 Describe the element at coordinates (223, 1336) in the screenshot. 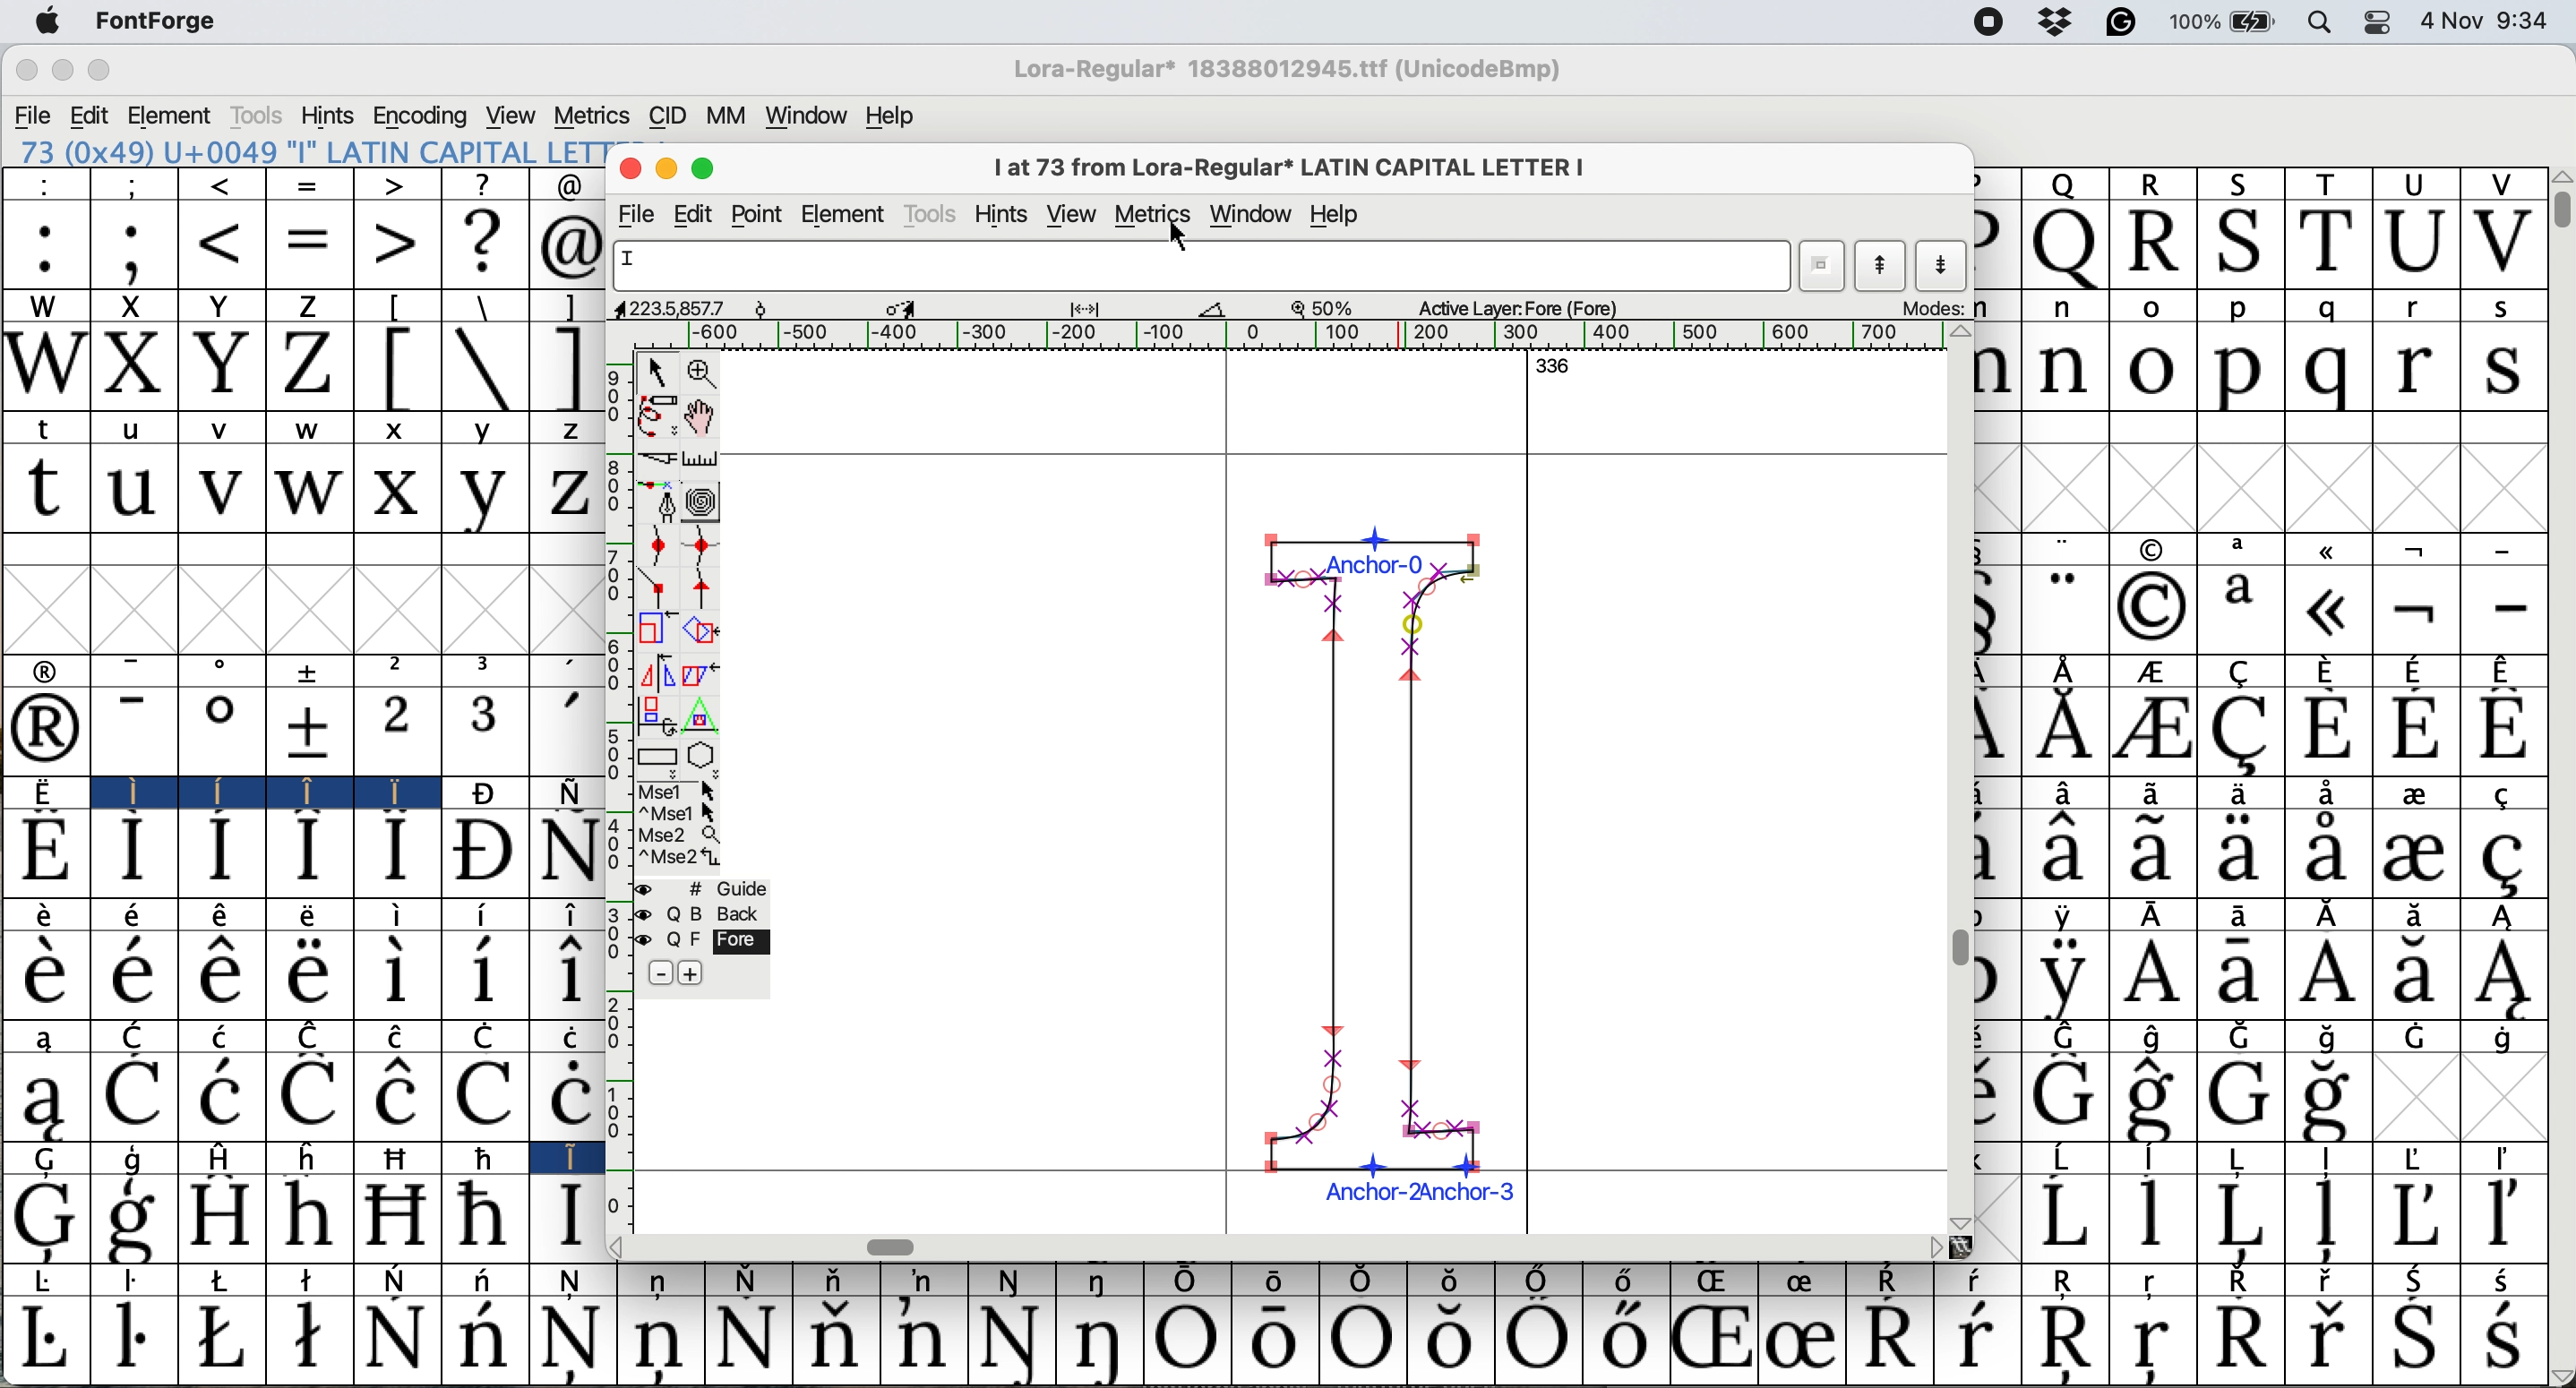

I see `Symbol` at that location.